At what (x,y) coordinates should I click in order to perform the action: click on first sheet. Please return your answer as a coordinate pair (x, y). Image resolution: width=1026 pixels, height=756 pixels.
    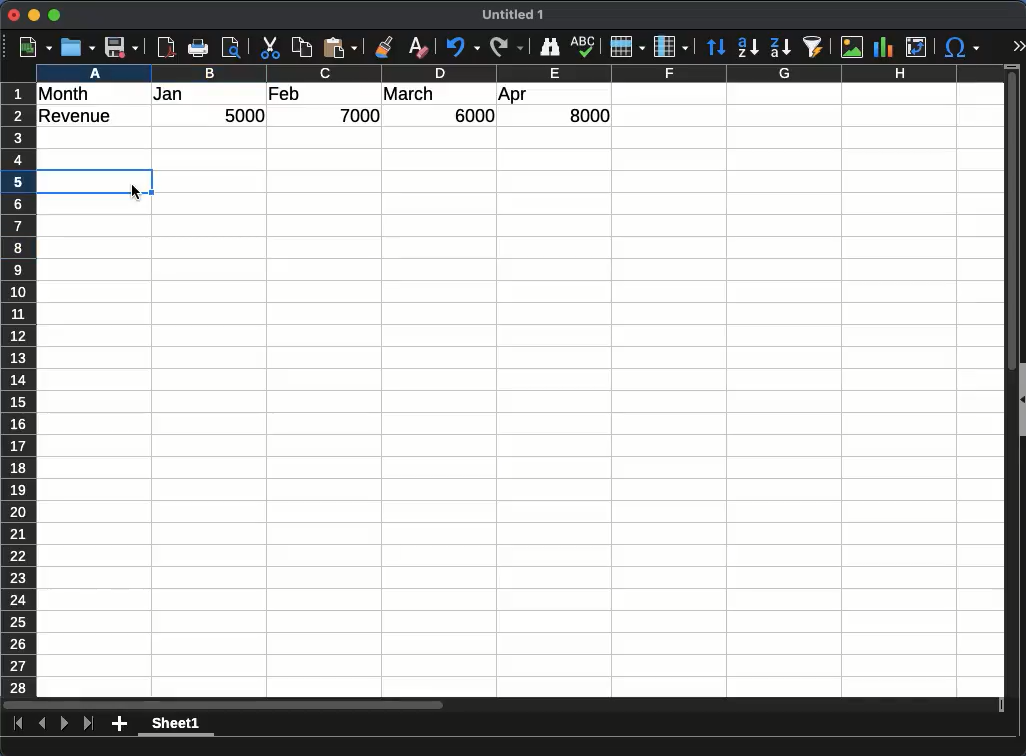
    Looking at the image, I should click on (19, 723).